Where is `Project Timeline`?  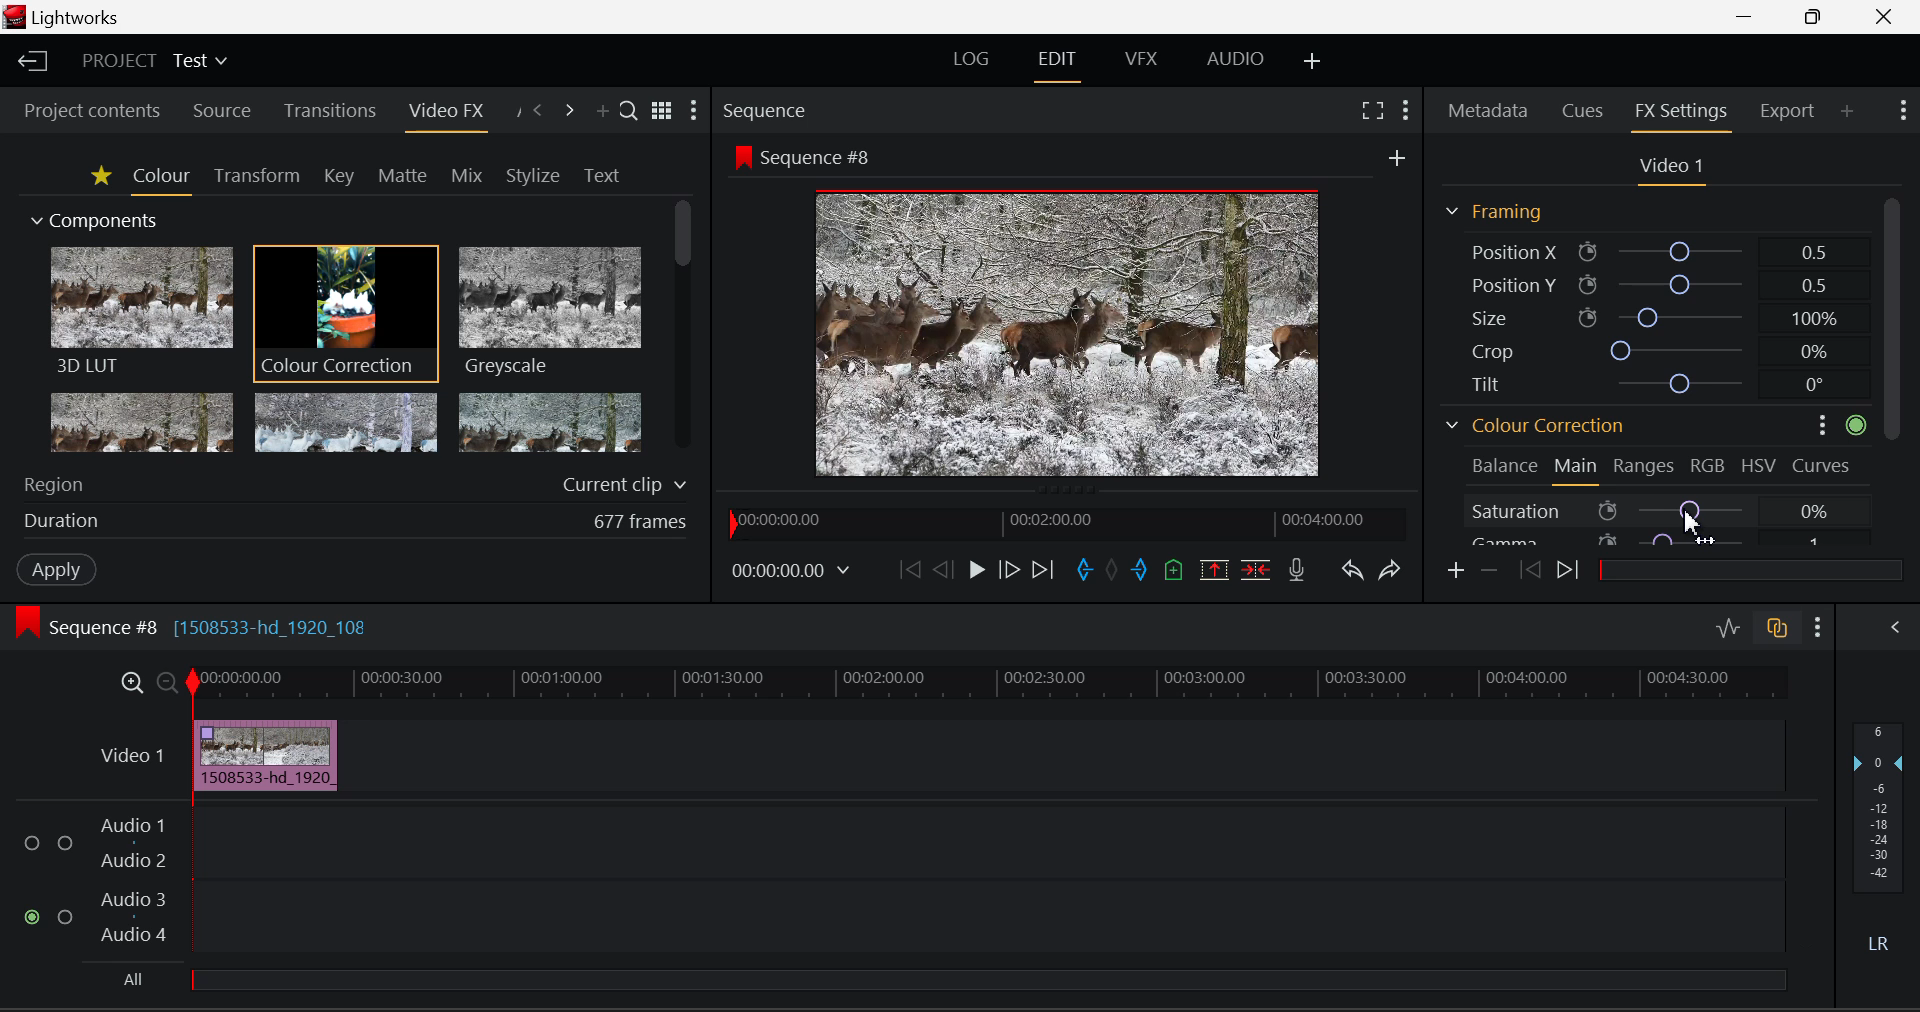
Project Timeline is located at coordinates (984, 685).